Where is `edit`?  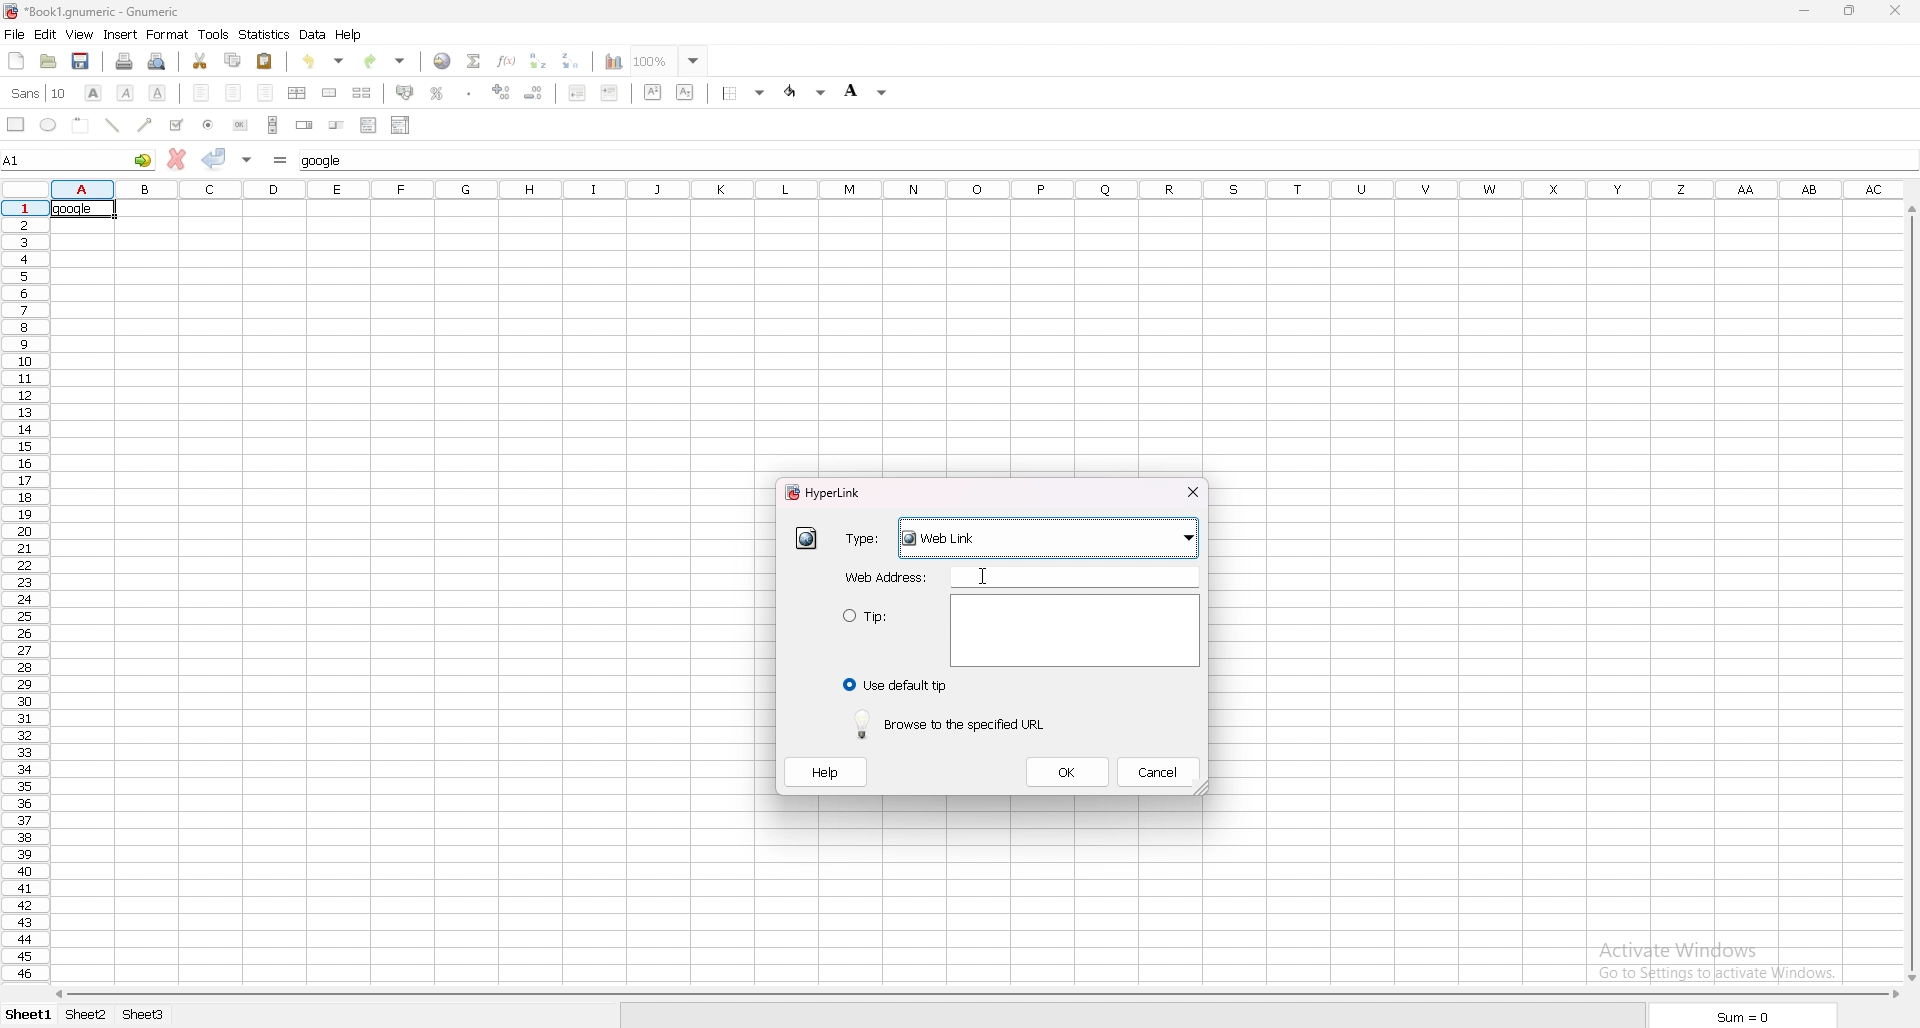 edit is located at coordinates (46, 35).